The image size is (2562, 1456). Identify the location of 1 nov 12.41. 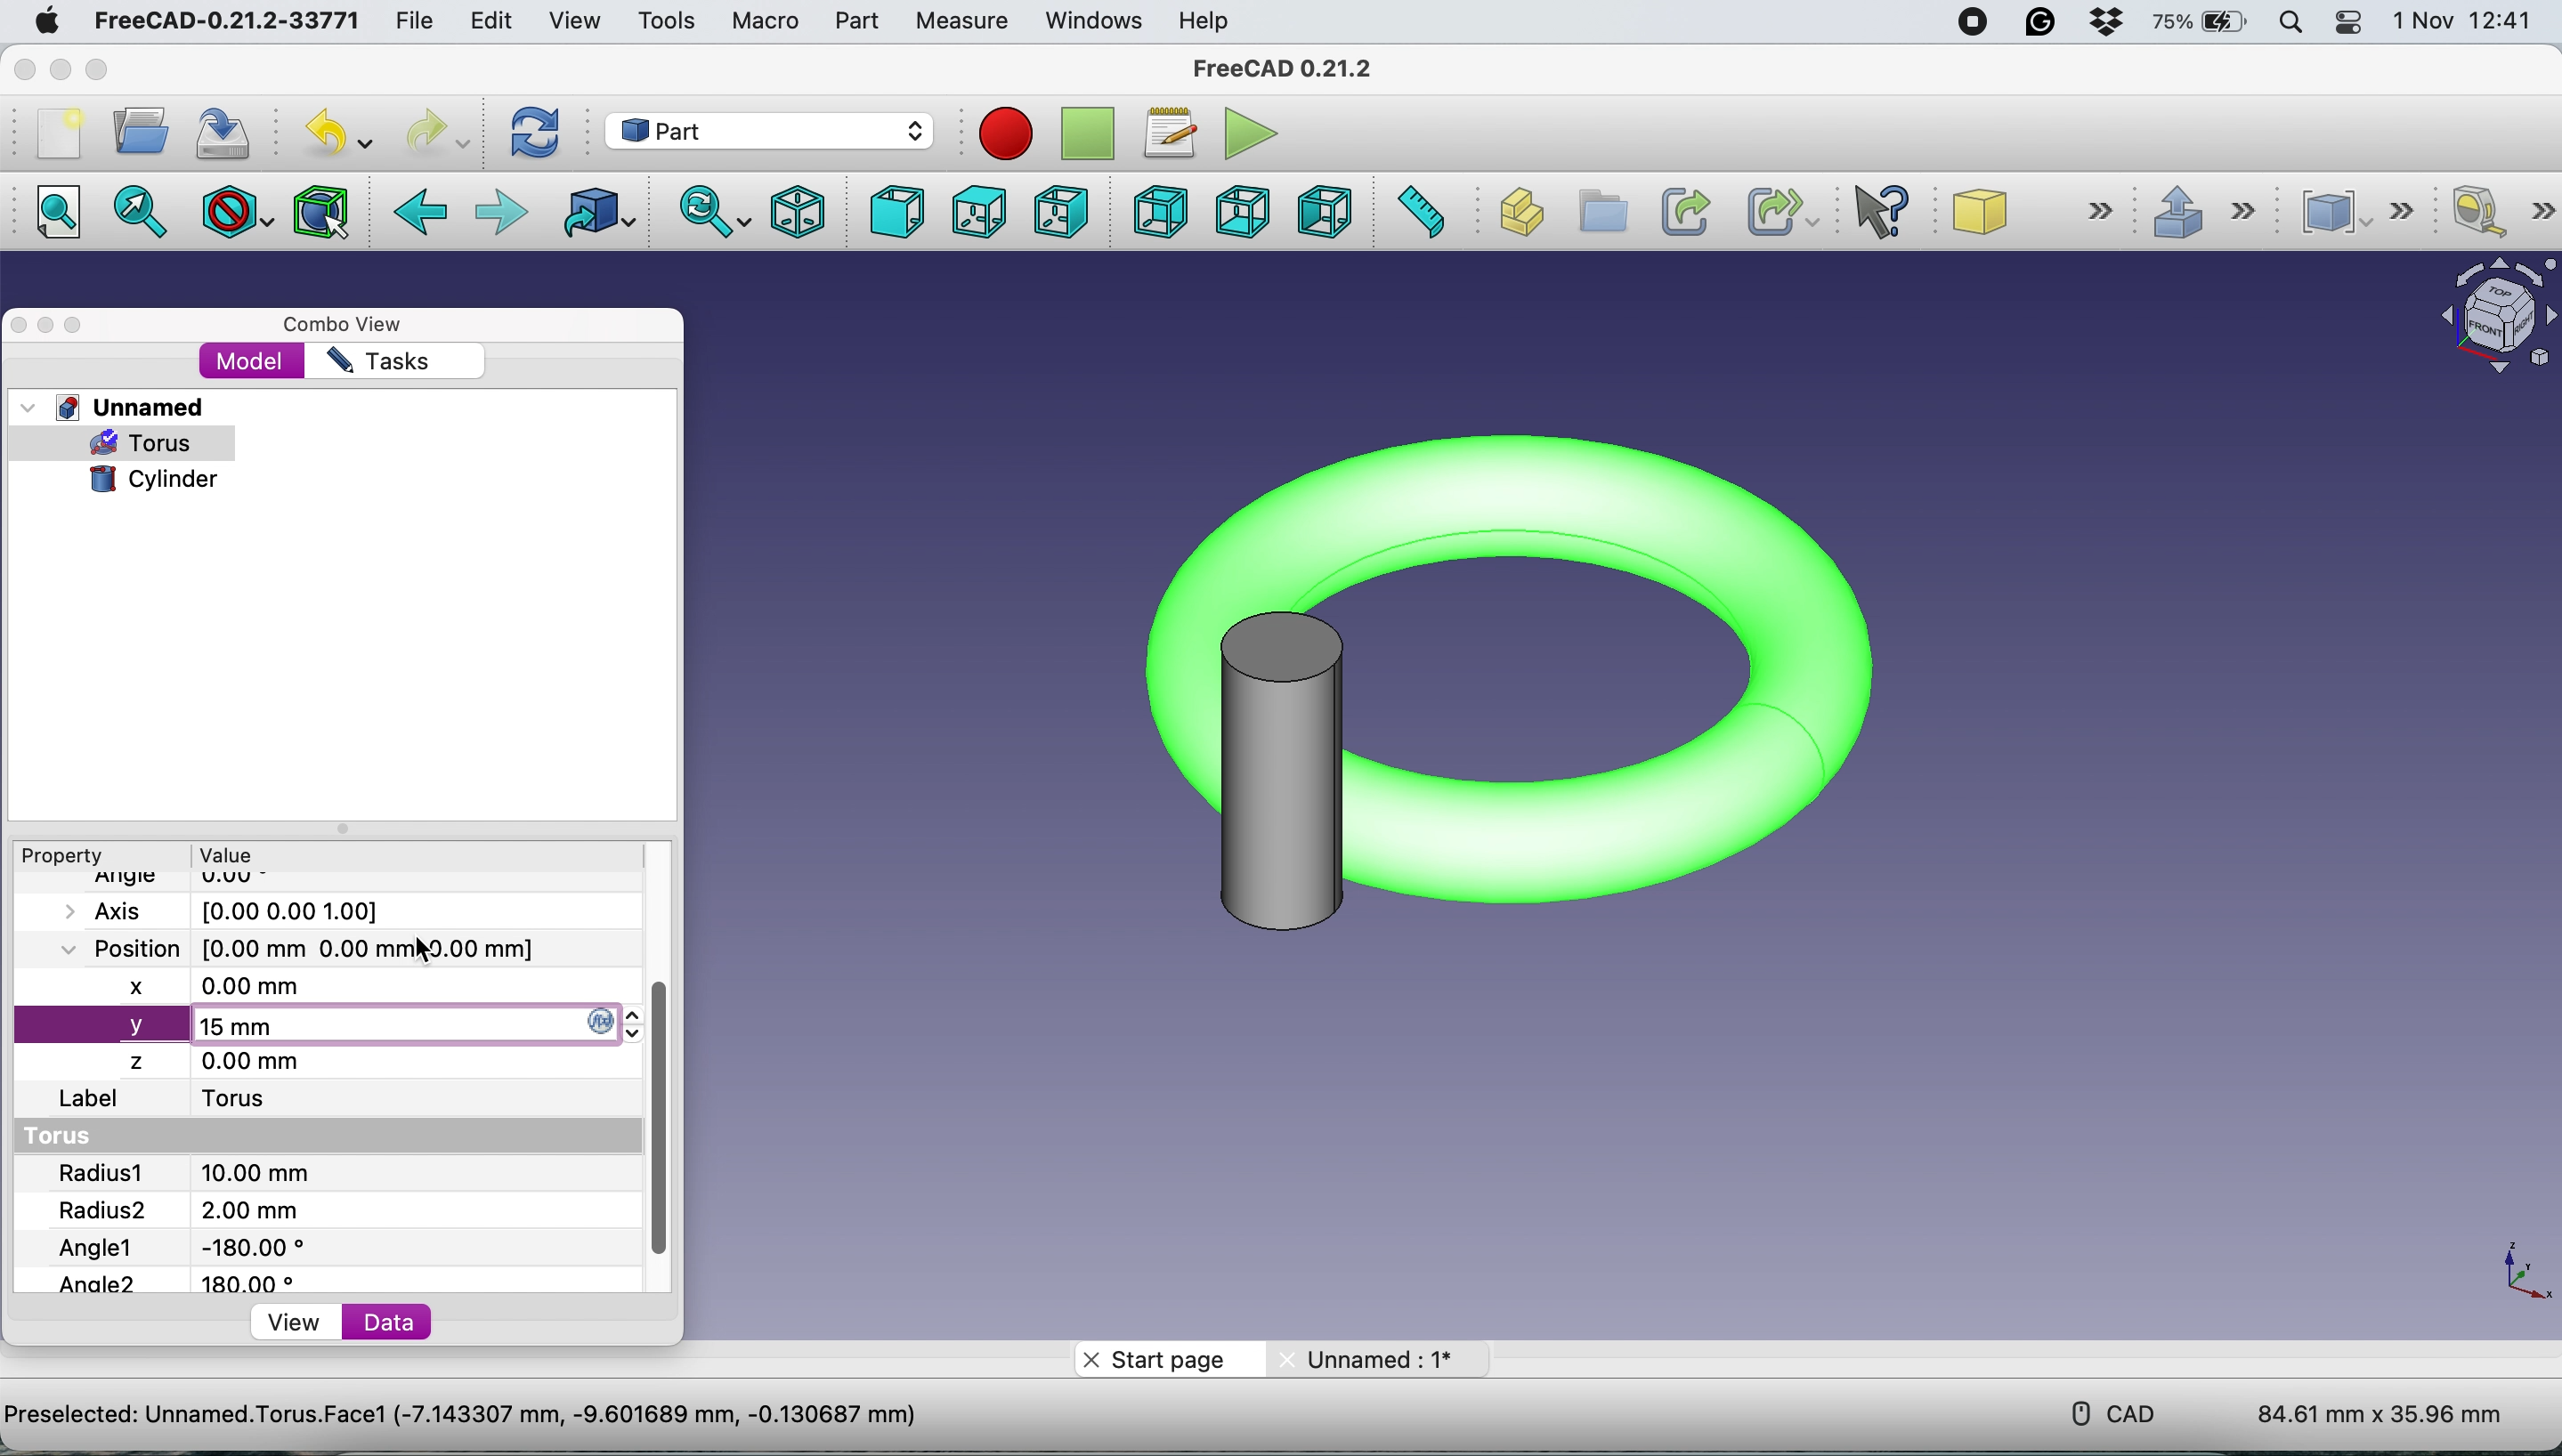
(2470, 22).